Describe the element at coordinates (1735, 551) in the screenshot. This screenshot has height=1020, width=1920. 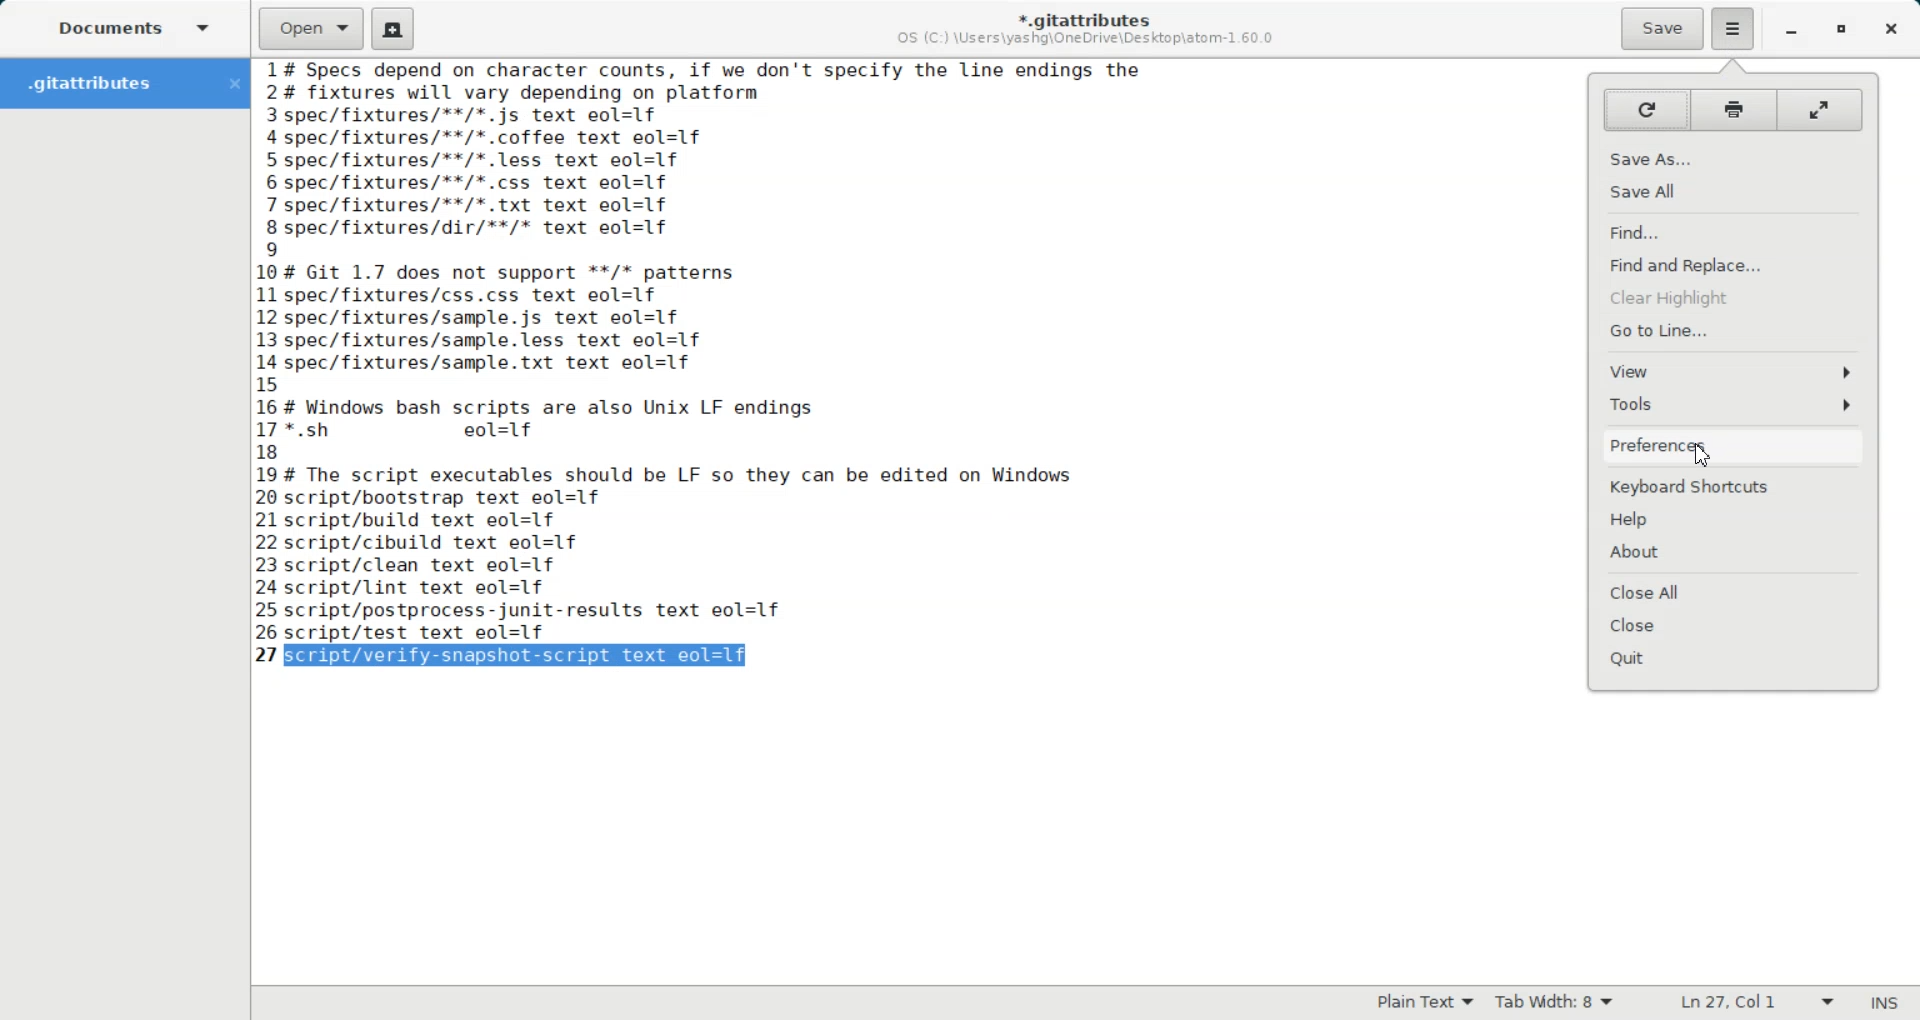
I see `About` at that location.